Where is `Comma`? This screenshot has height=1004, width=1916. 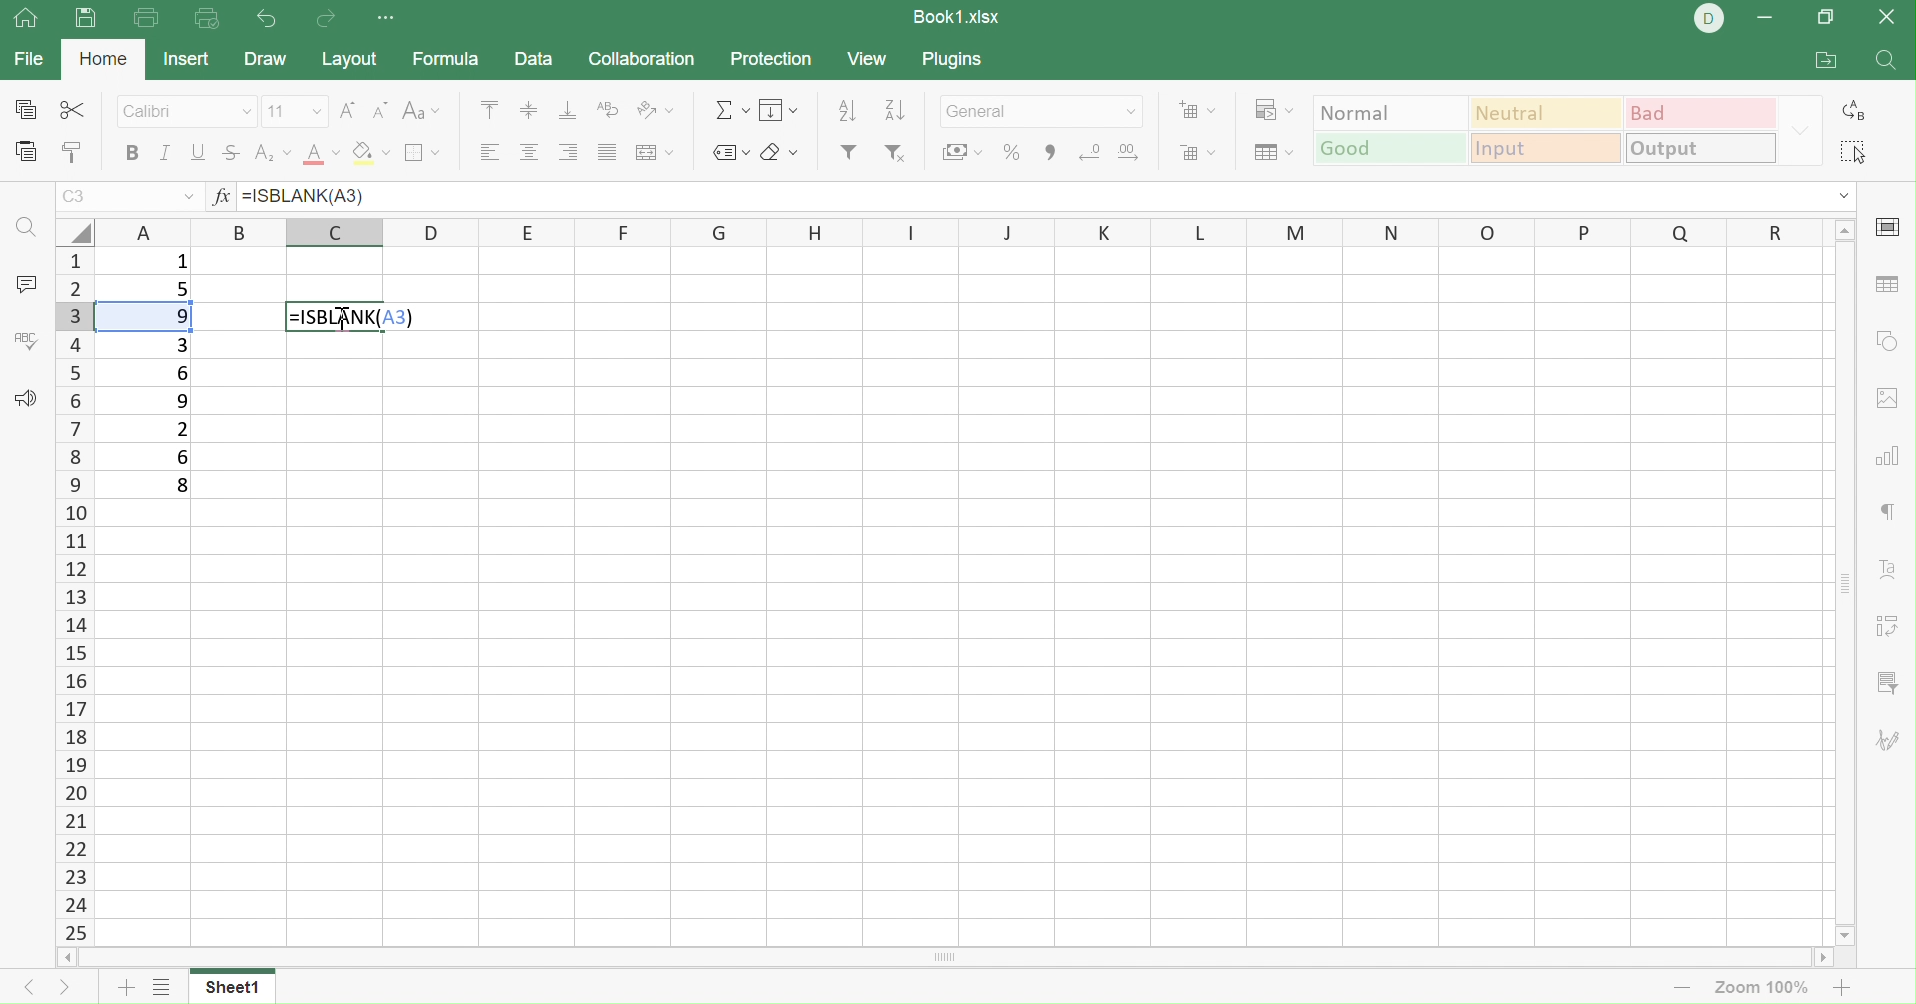 Comma is located at coordinates (1048, 152).